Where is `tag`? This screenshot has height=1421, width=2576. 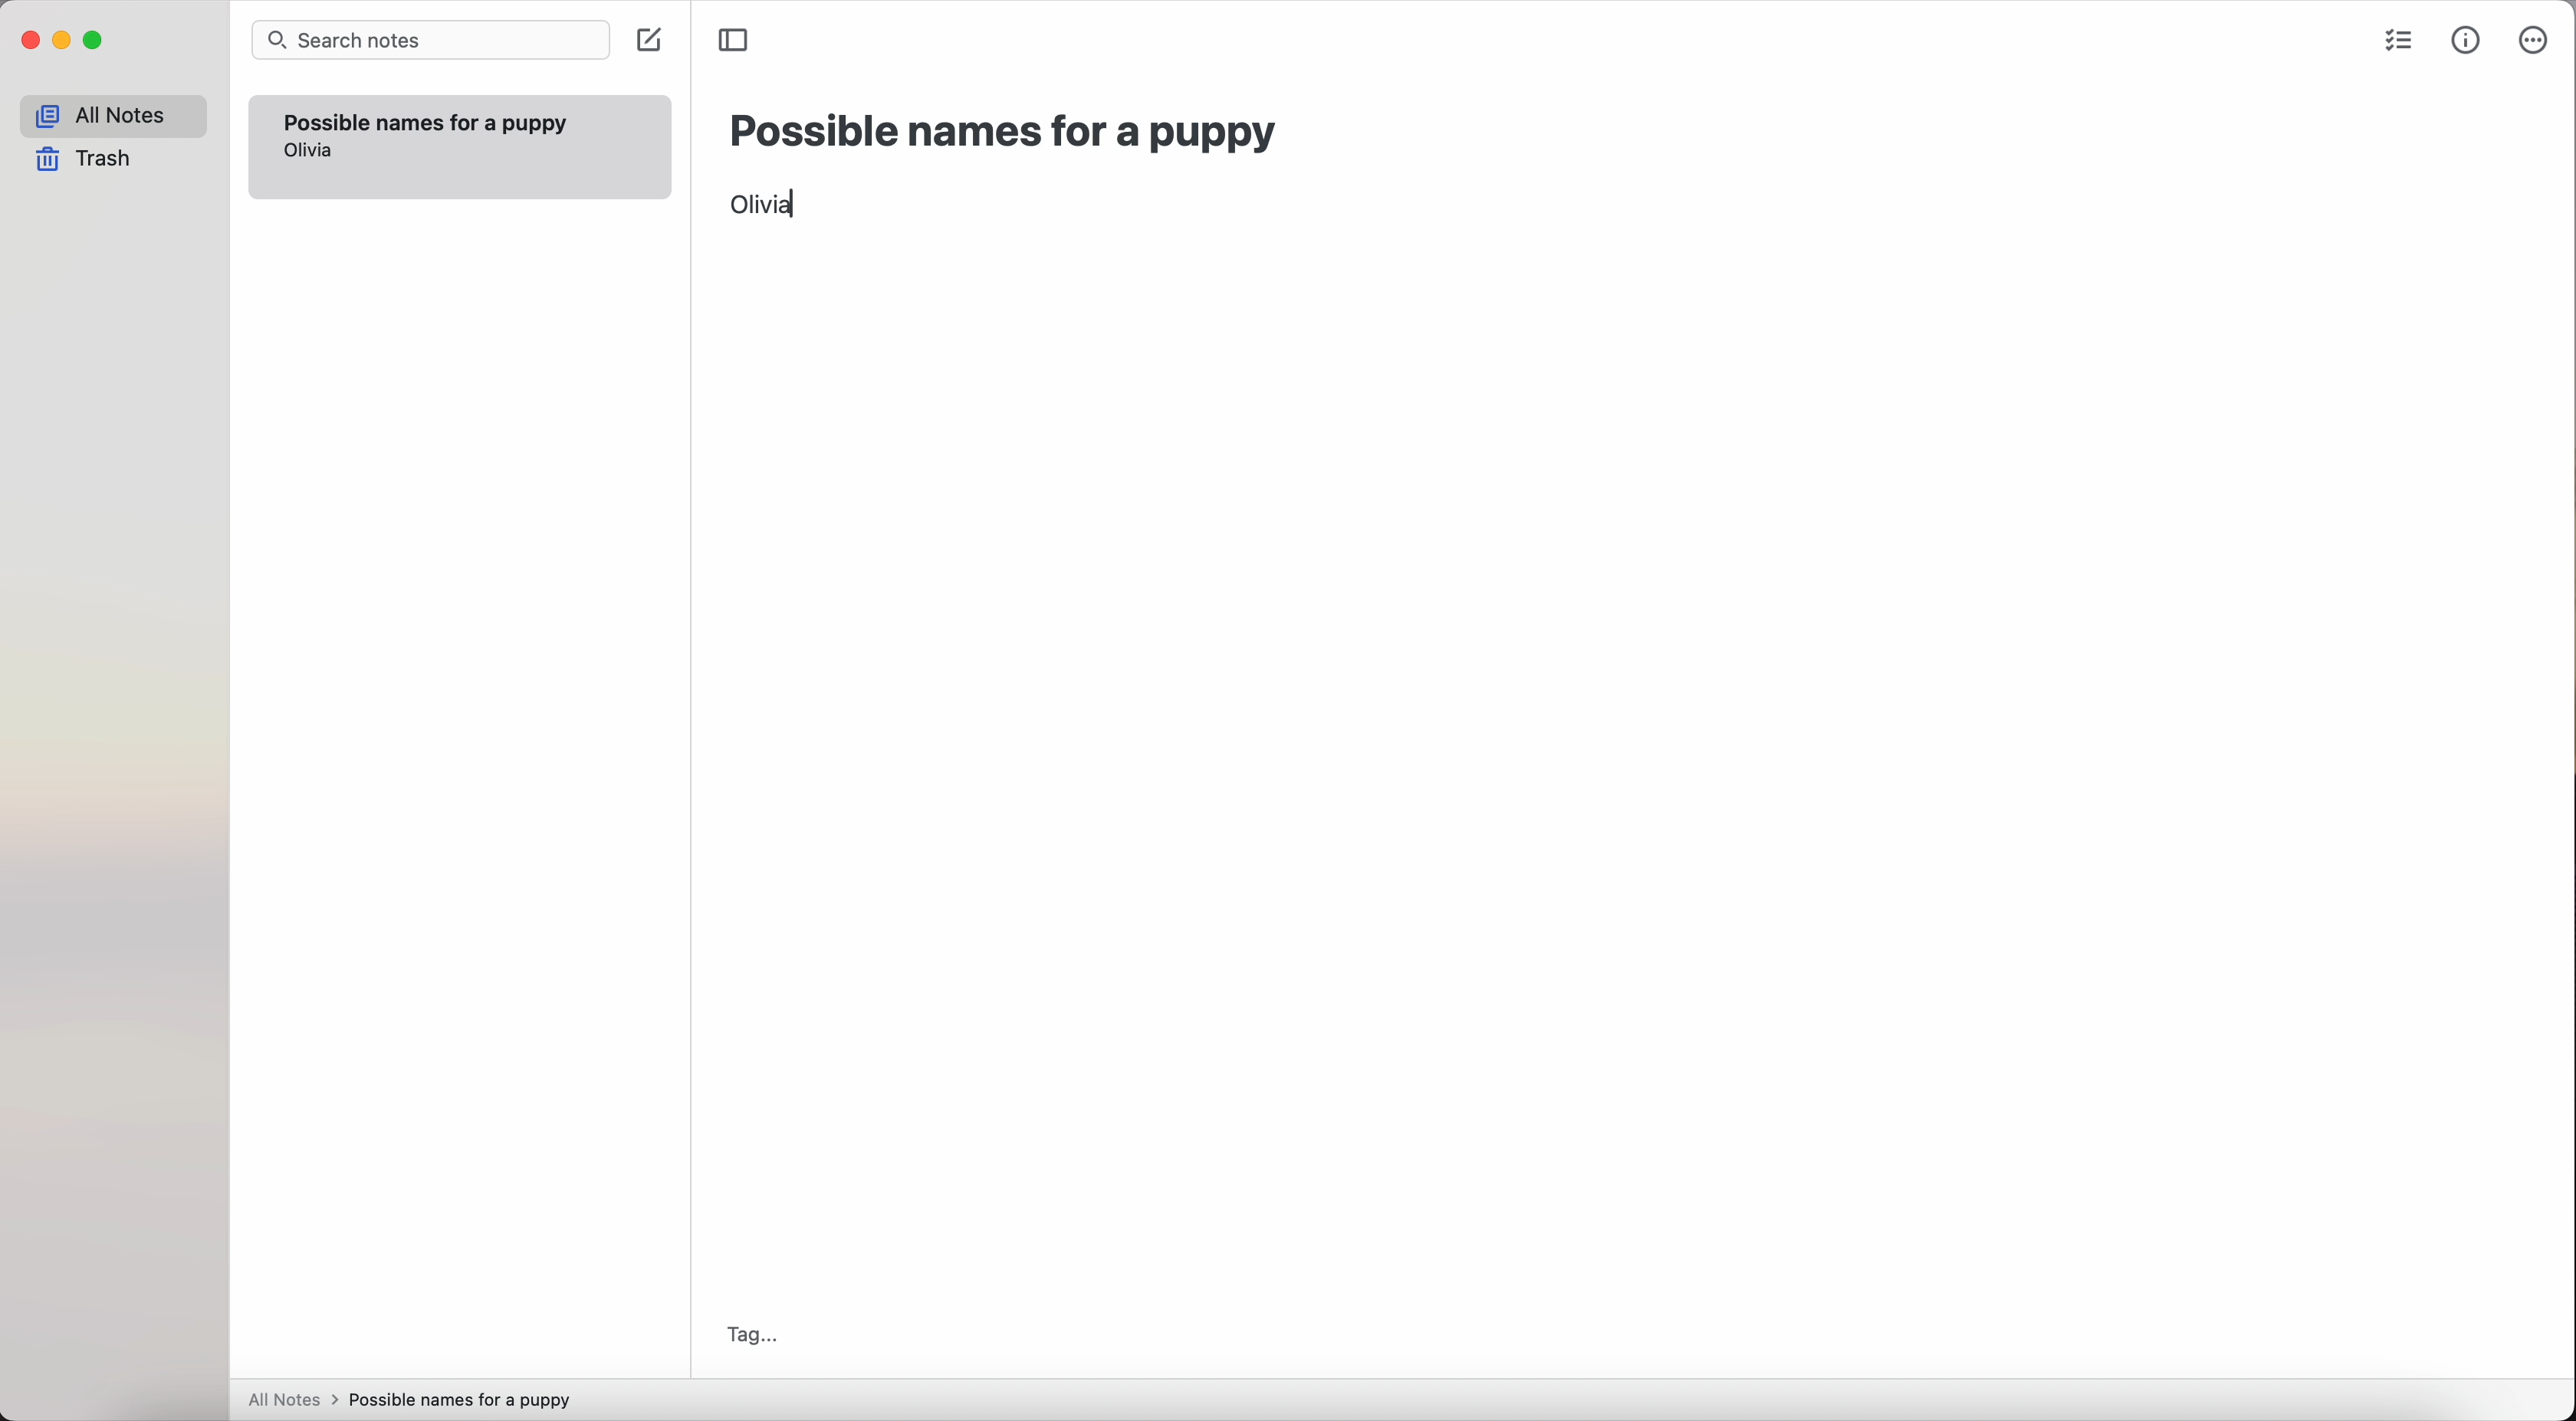
tag is located at coordinates (750, 1333).